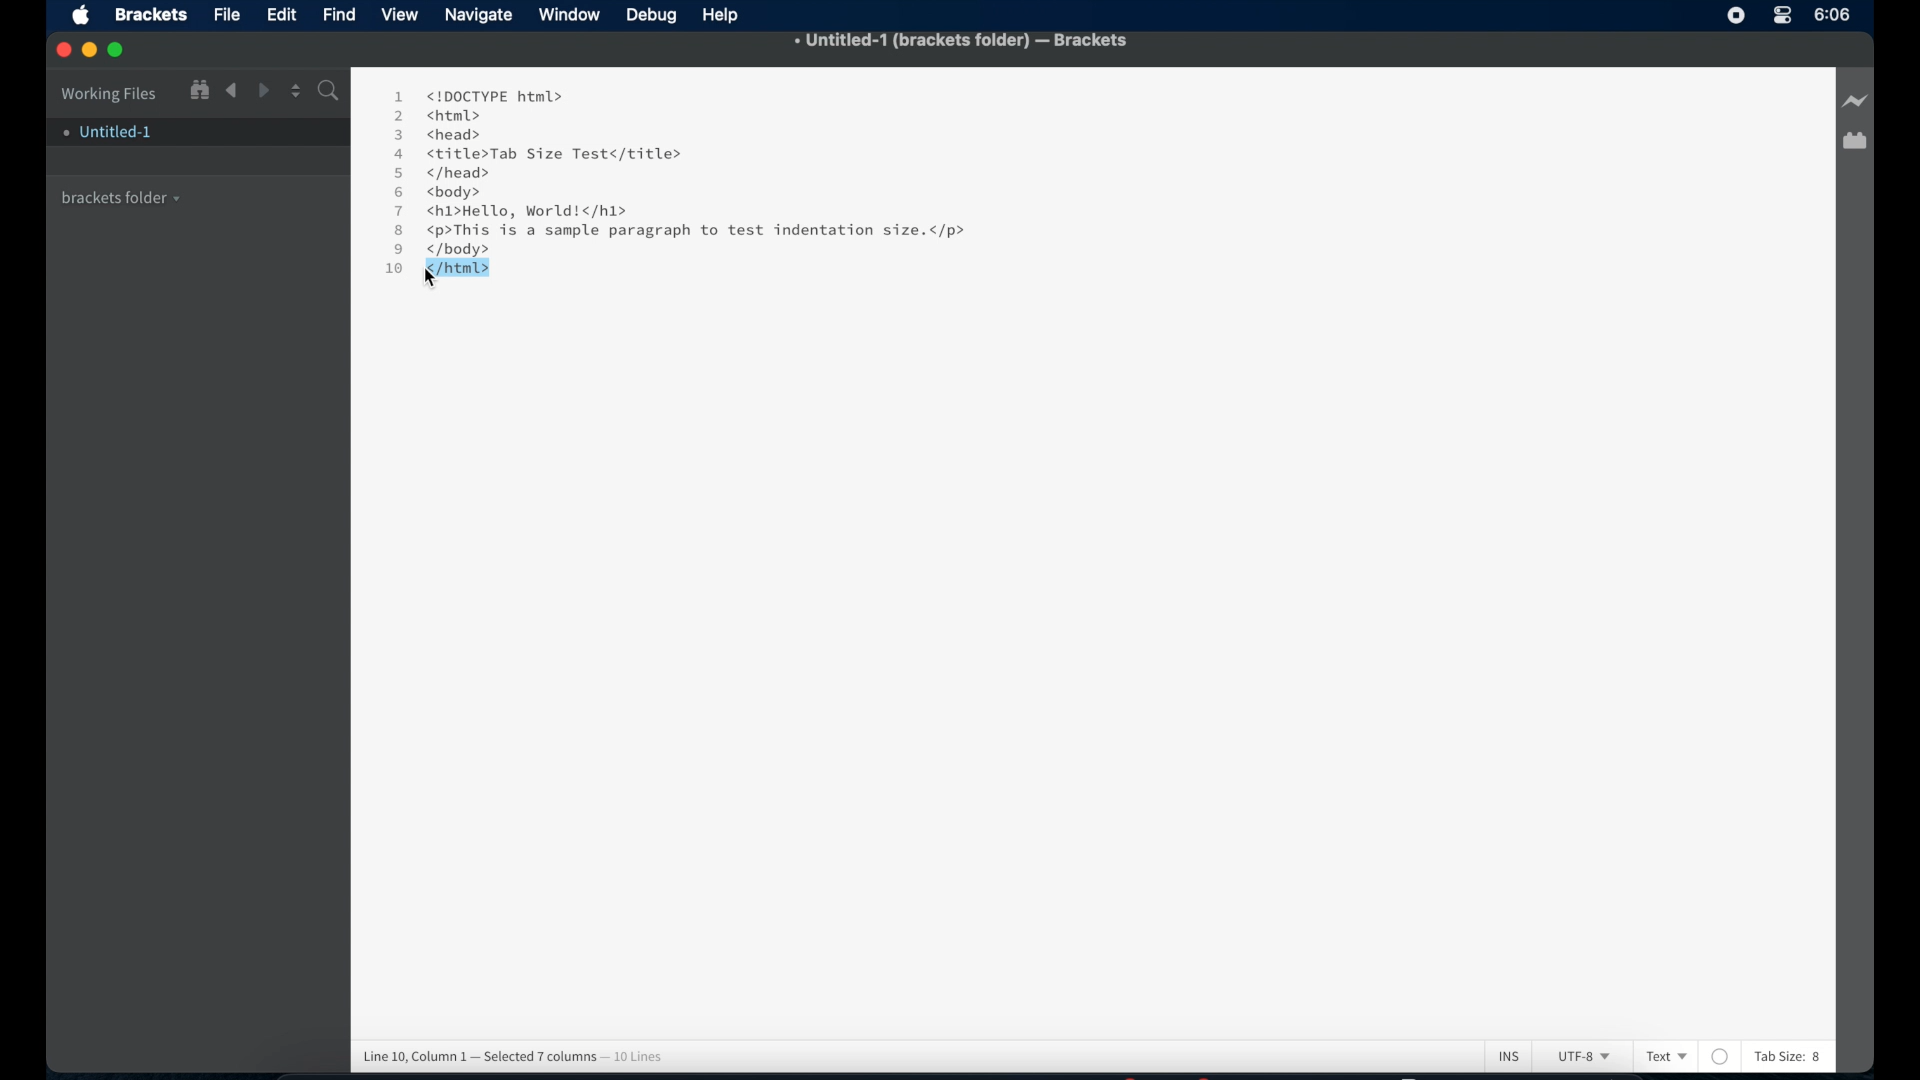 The width and height of the screenshot is (1920, 1080). I want to click on 8, so click(1818, 1058).